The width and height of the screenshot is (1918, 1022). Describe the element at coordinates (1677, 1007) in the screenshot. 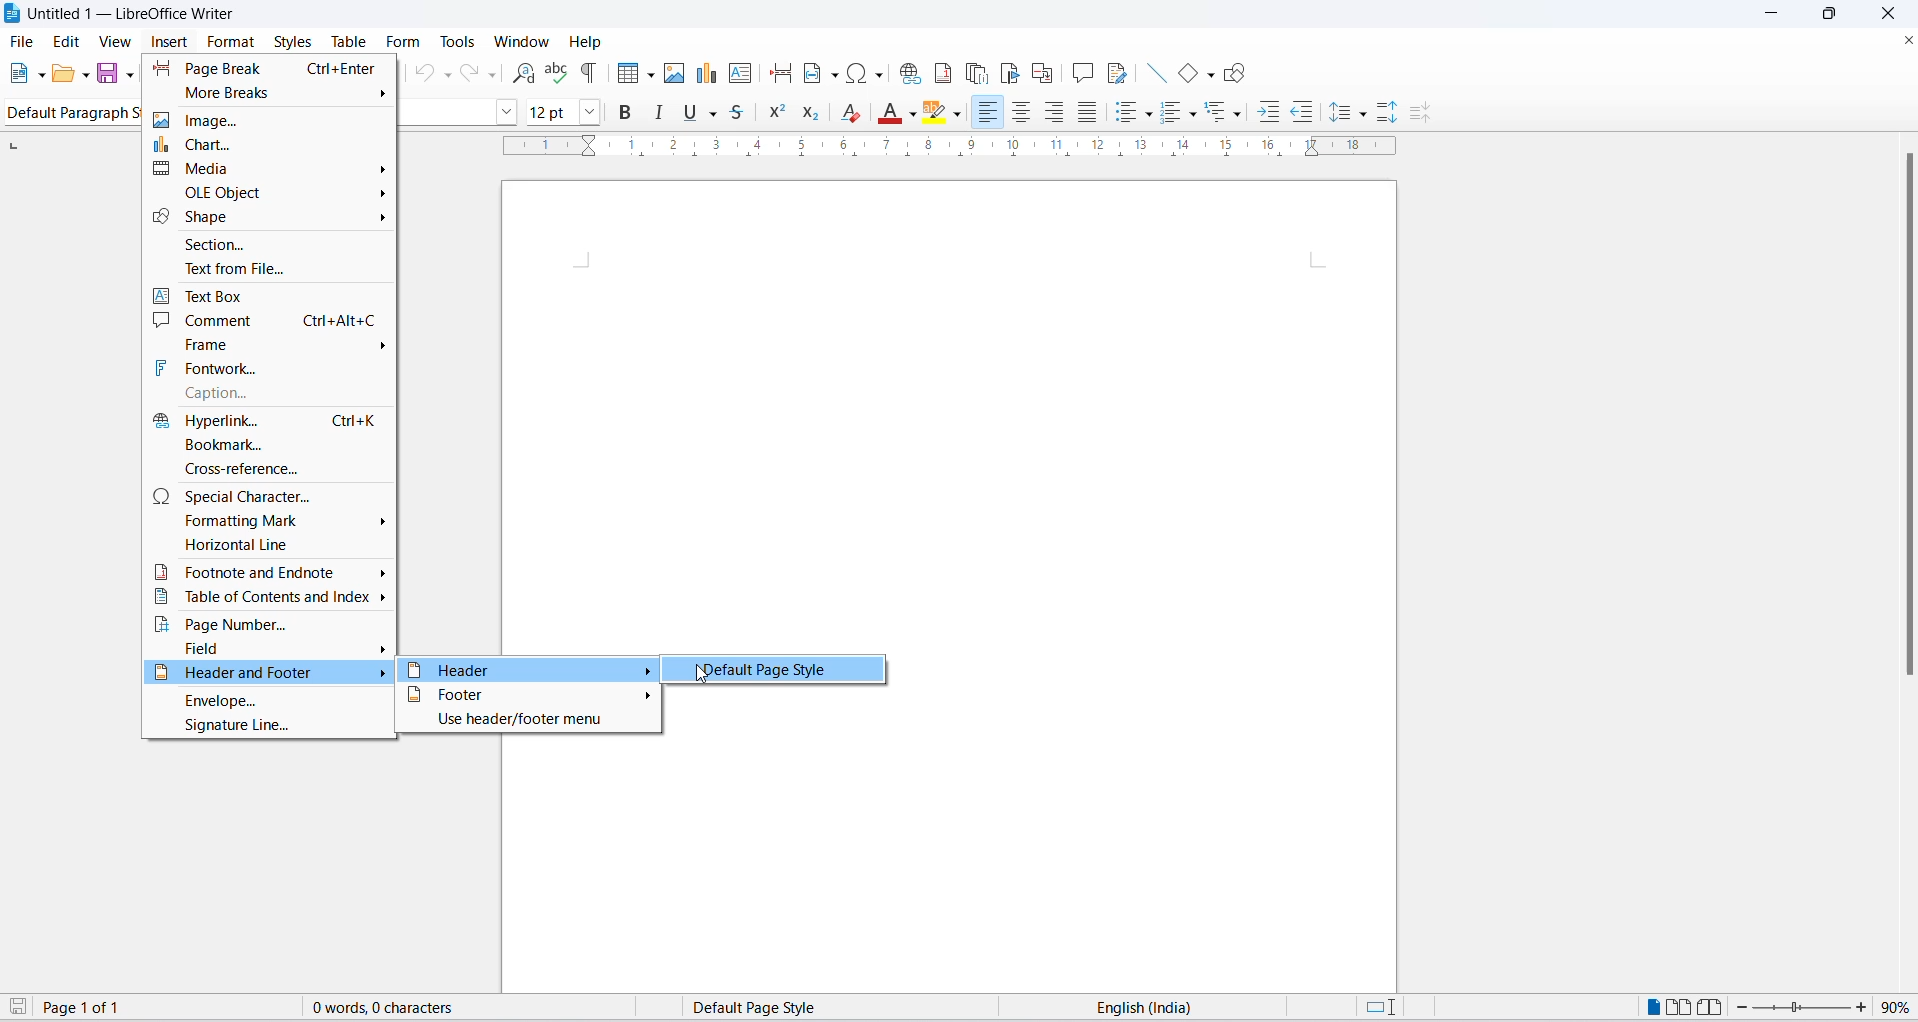

I see `multipage view` at that location.